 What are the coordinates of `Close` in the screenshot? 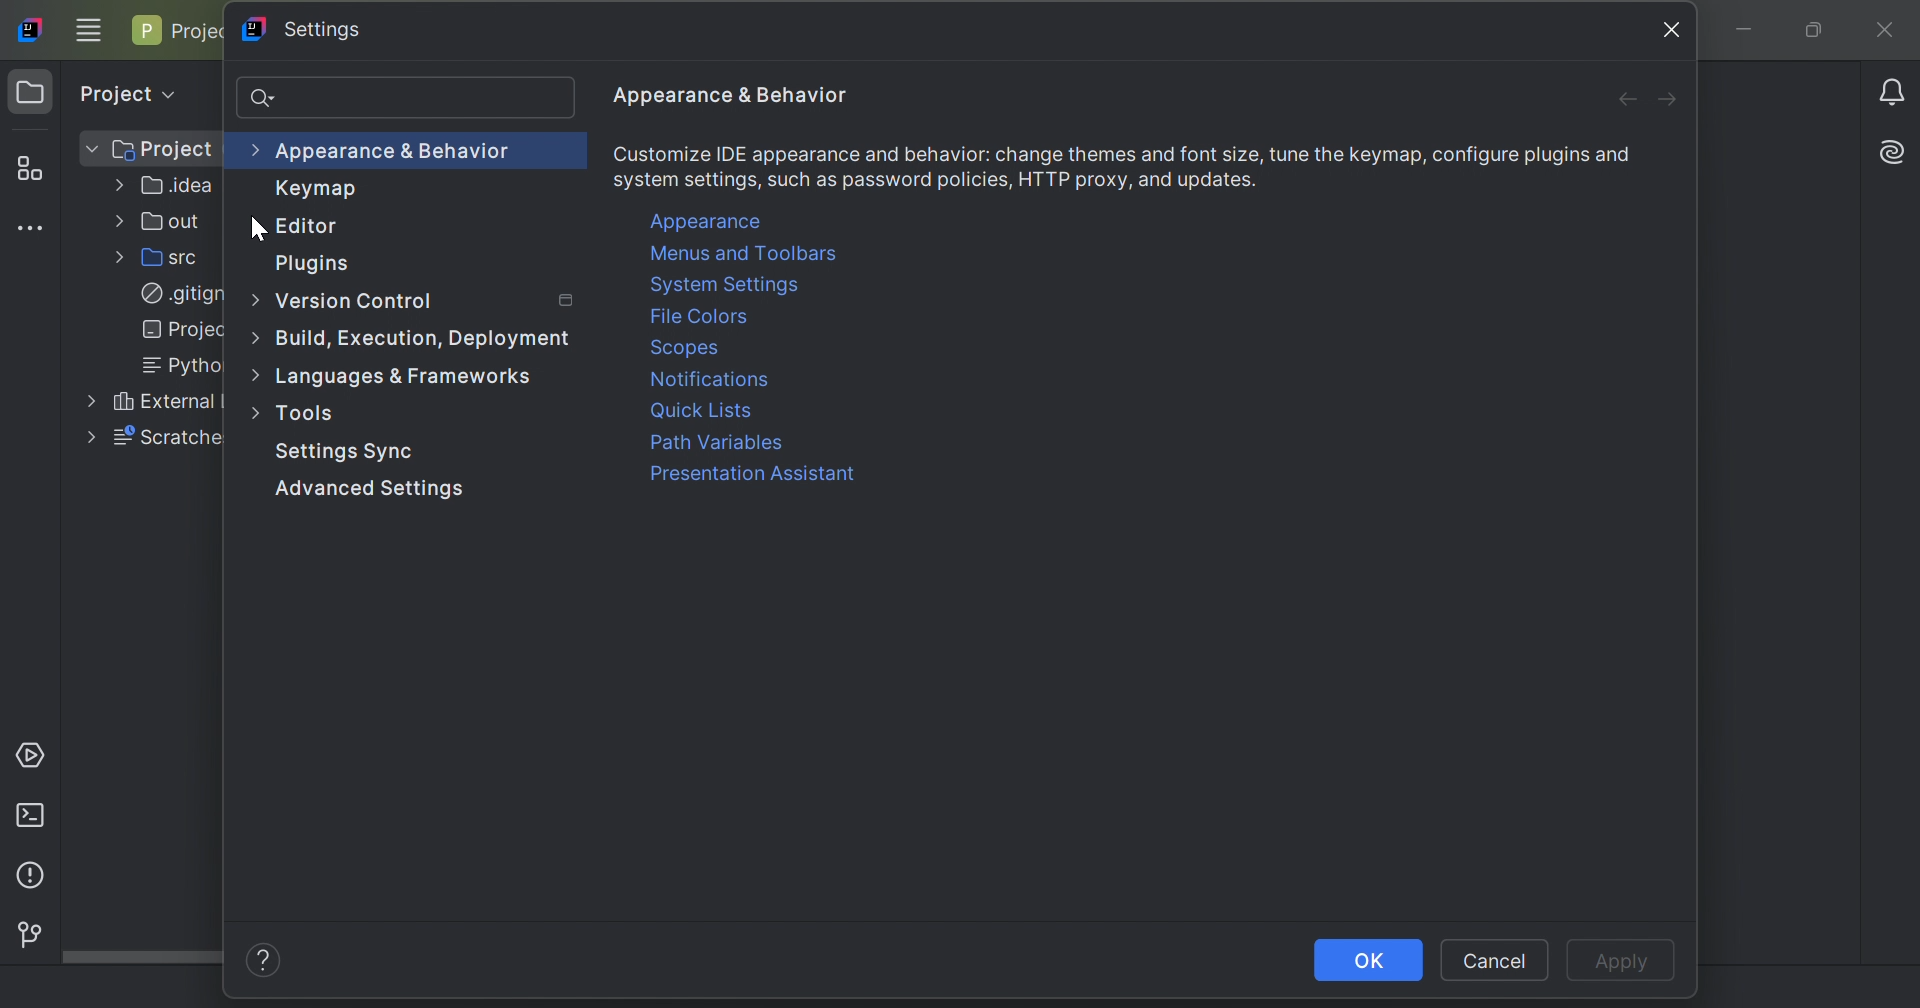 It's located at (1672, 30).